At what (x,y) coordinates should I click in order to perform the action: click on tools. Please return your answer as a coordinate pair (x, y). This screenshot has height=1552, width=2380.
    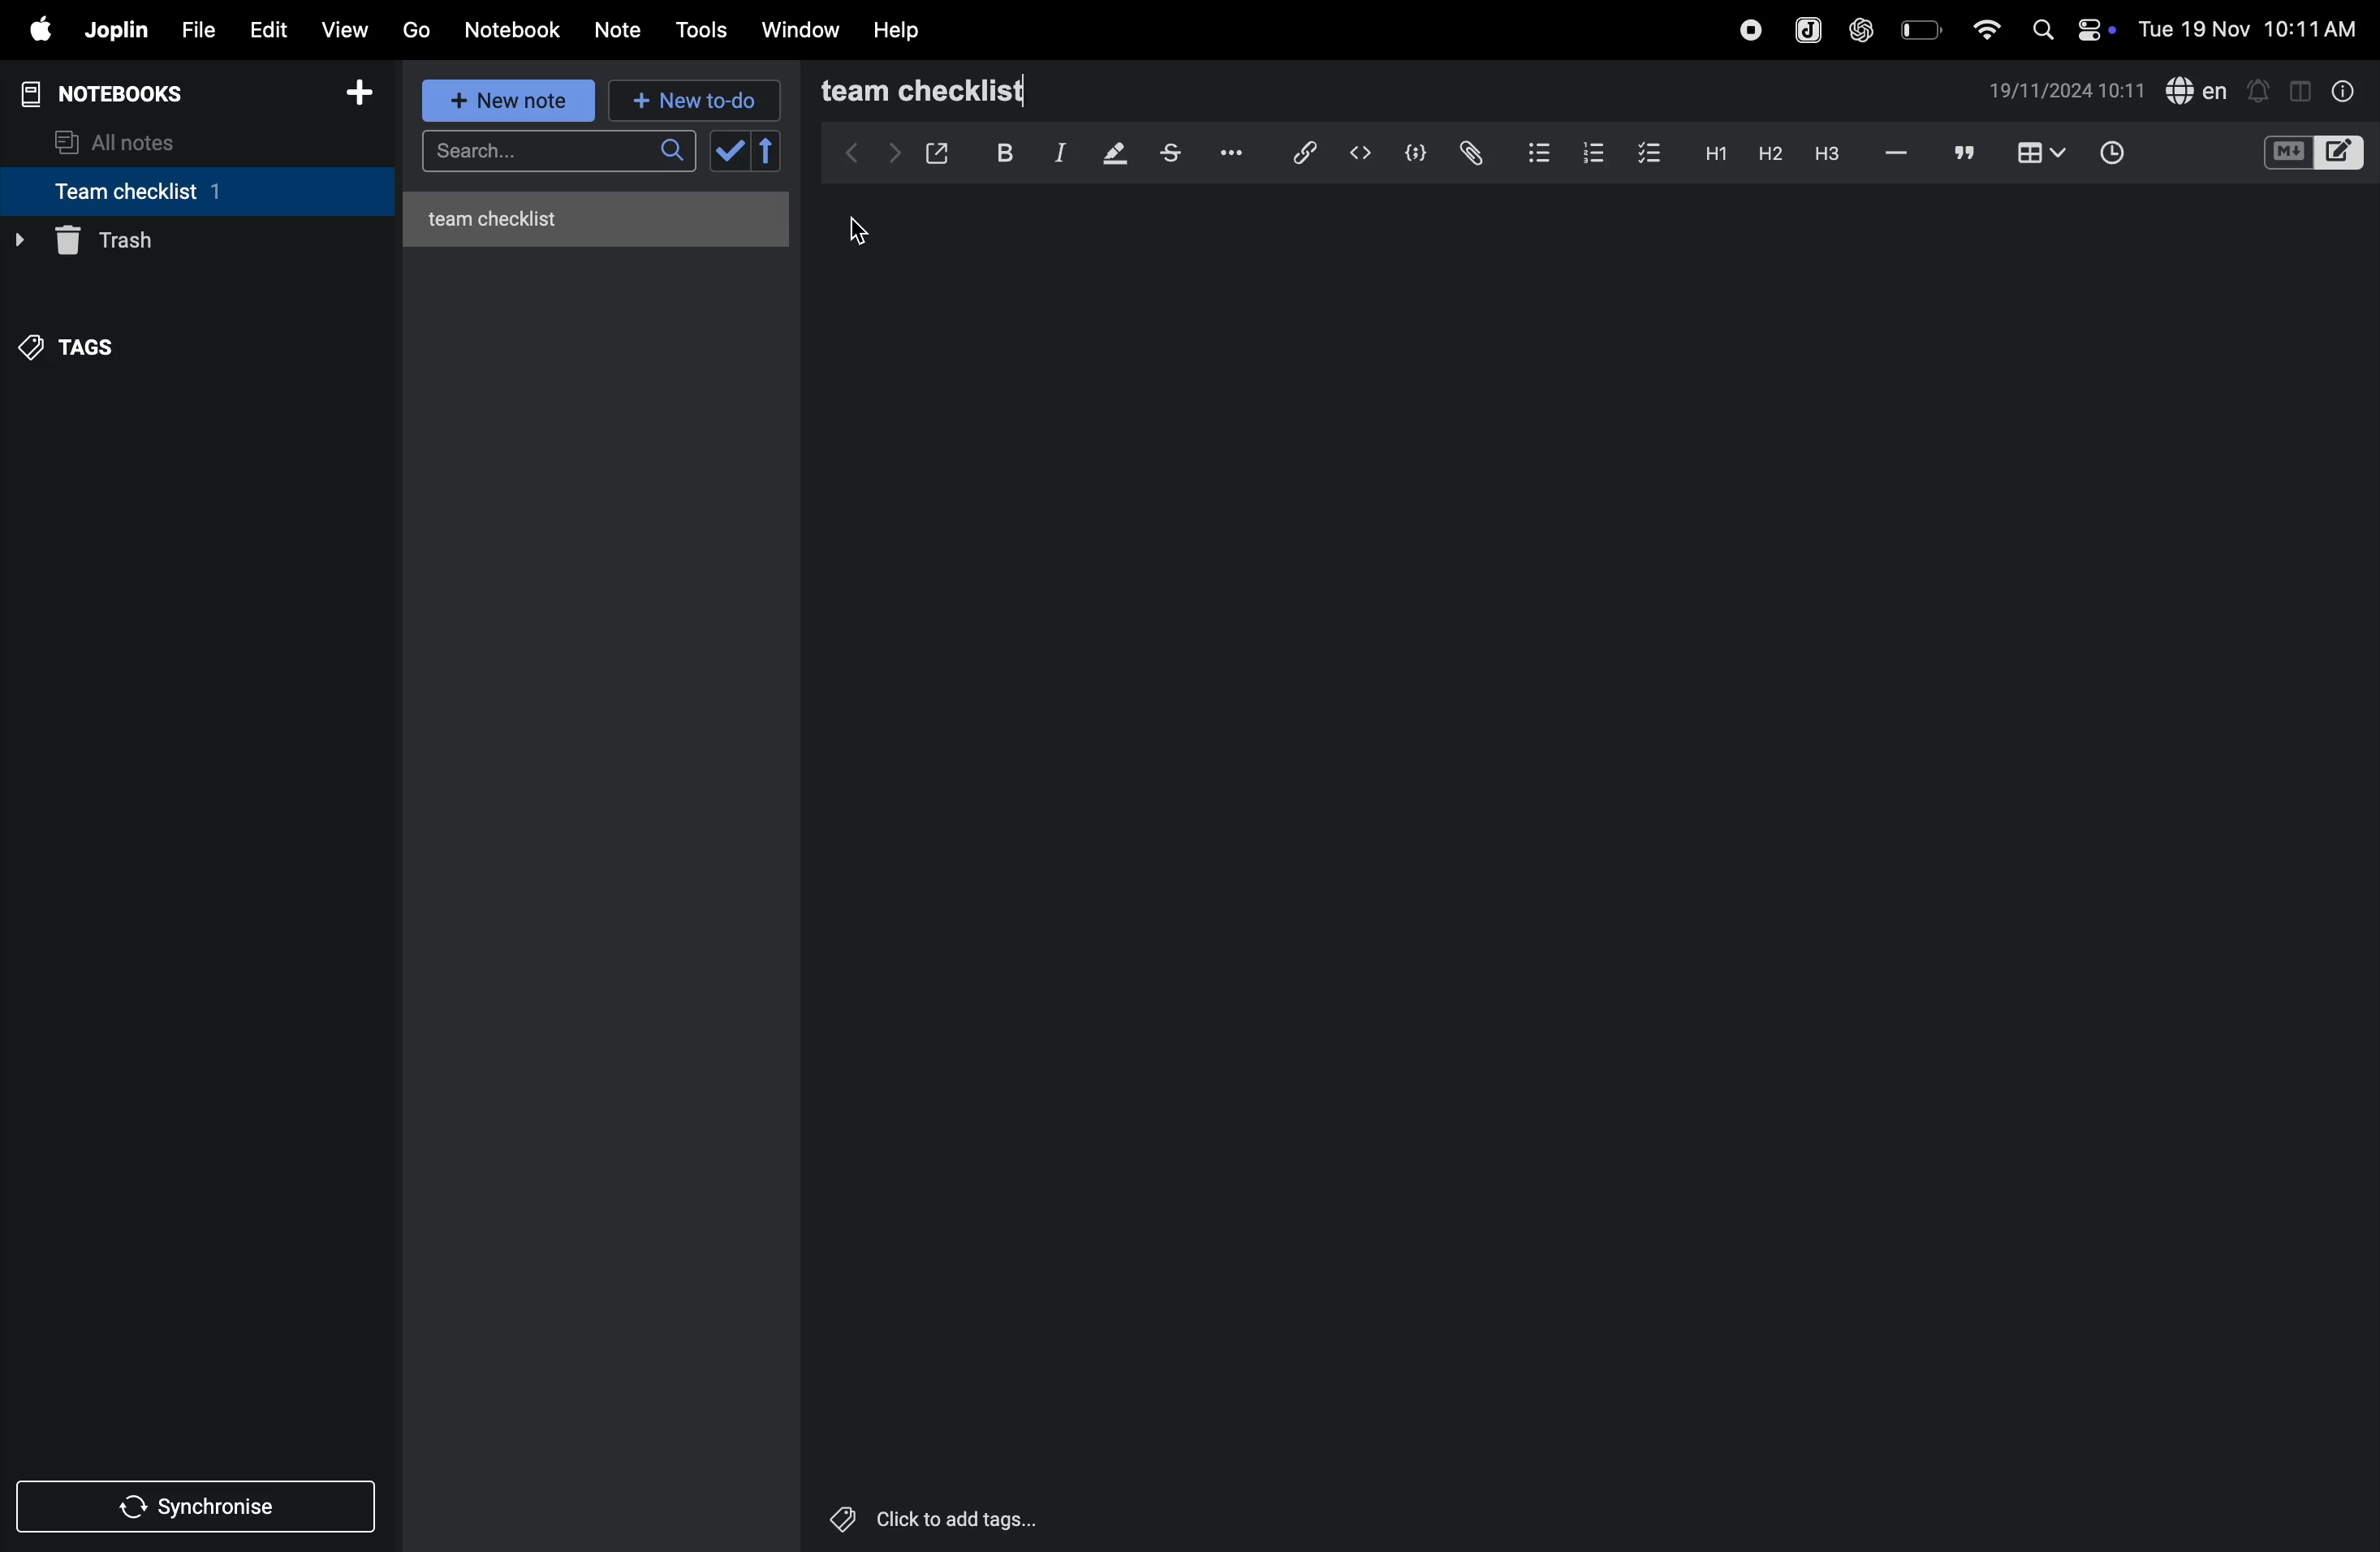
    Looking at the image, I should click on (704, 30).